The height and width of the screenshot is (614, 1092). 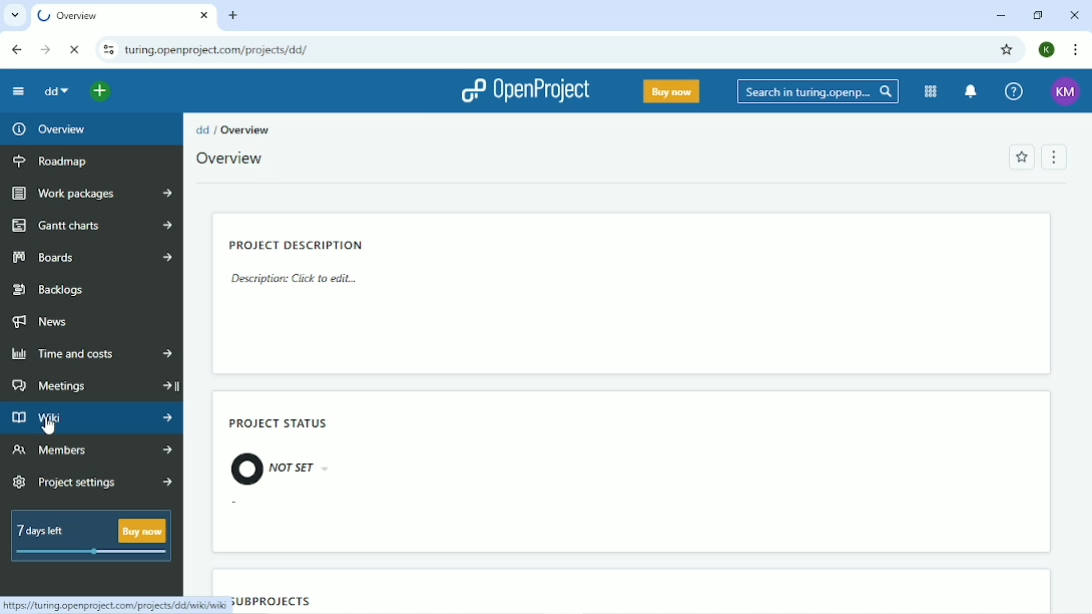 I want to click on Search, so click(x=817, y=91).